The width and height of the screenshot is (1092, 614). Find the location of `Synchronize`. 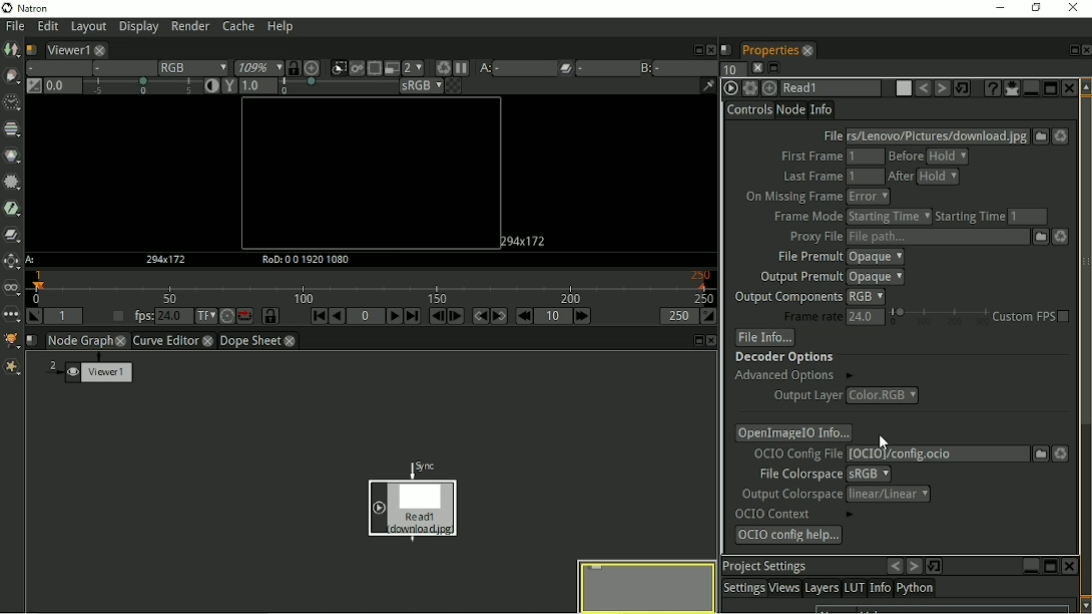

Synchronize is located at coordinates (264, 316).